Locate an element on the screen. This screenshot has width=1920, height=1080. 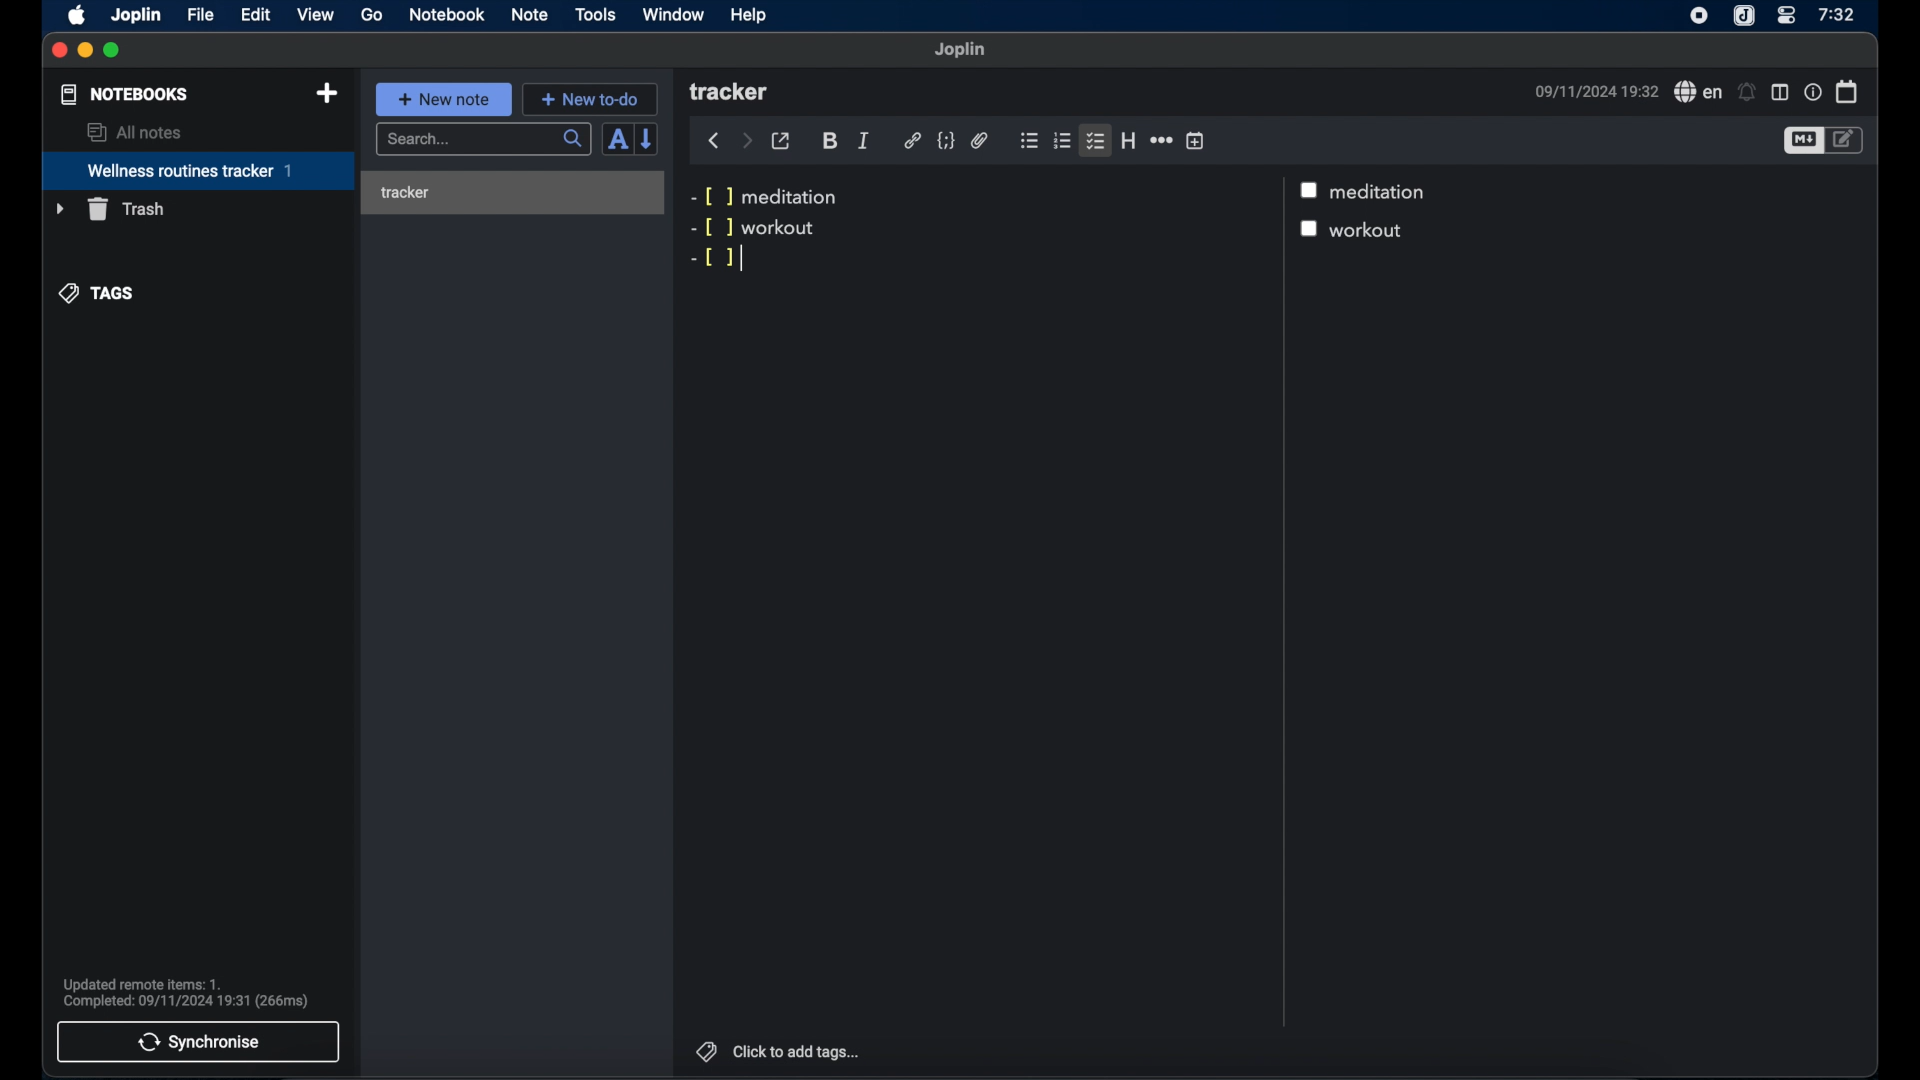
tracker is located at coordinates (511, 189).